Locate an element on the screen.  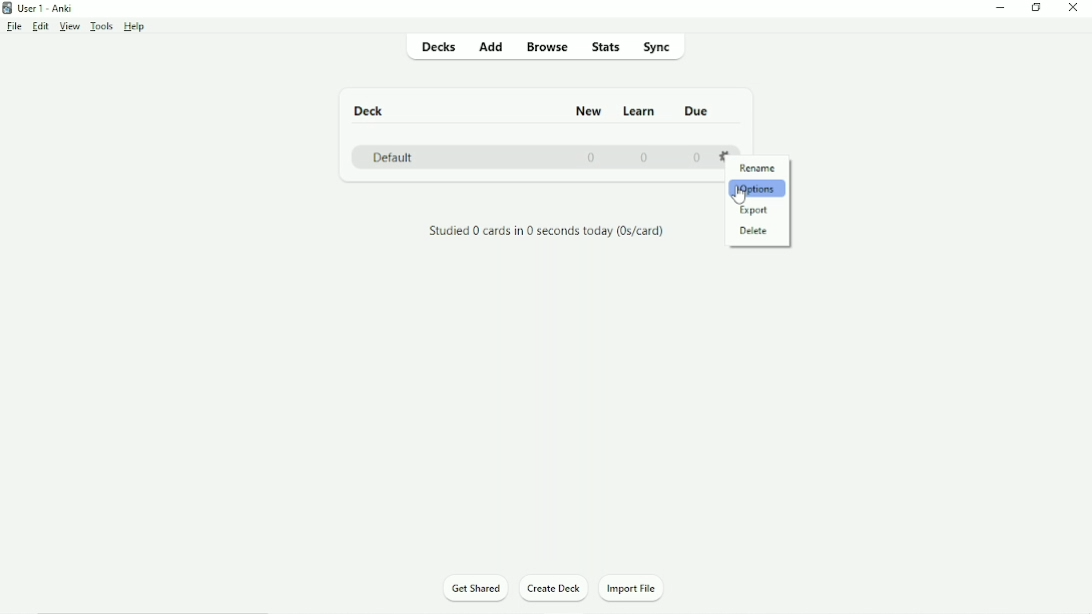
View is located at coordinates (68, 27).